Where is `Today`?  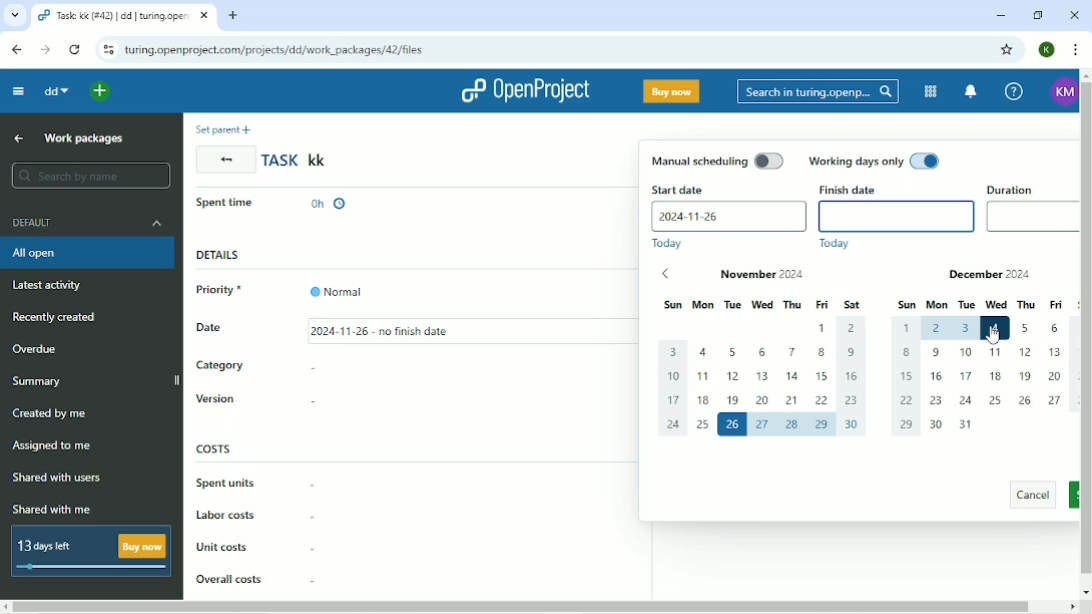 Today is located at coordinates (834, 244).